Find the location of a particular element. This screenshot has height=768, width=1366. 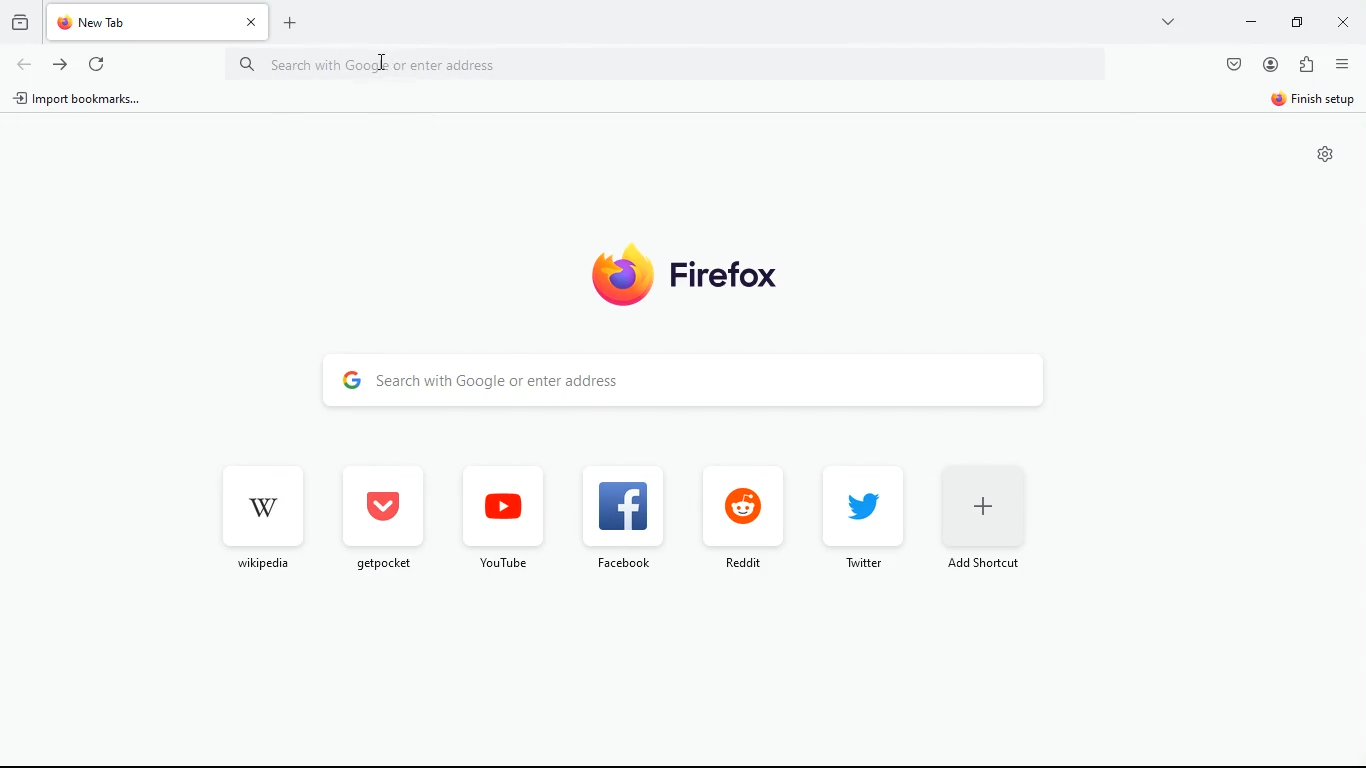

extentions is located at coordinates (1309, 65).